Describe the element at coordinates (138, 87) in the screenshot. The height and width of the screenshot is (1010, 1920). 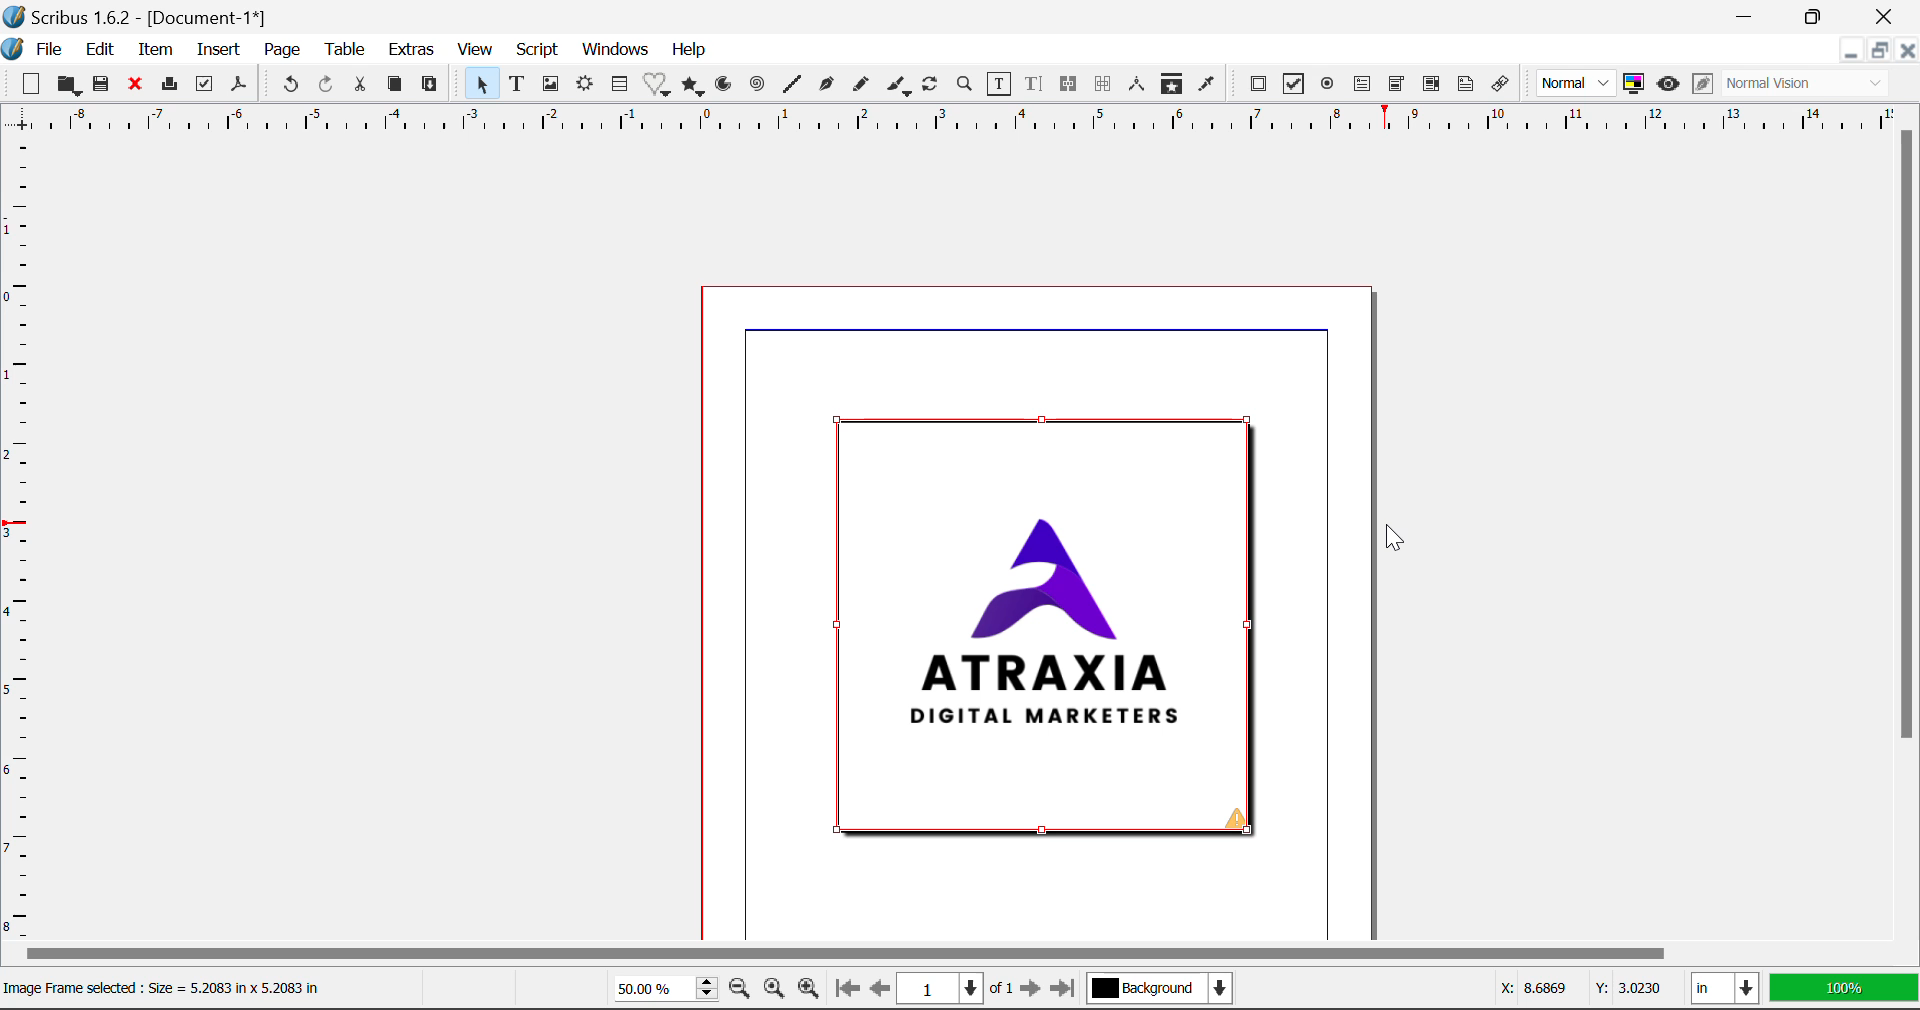
I see `Discard` at that location.